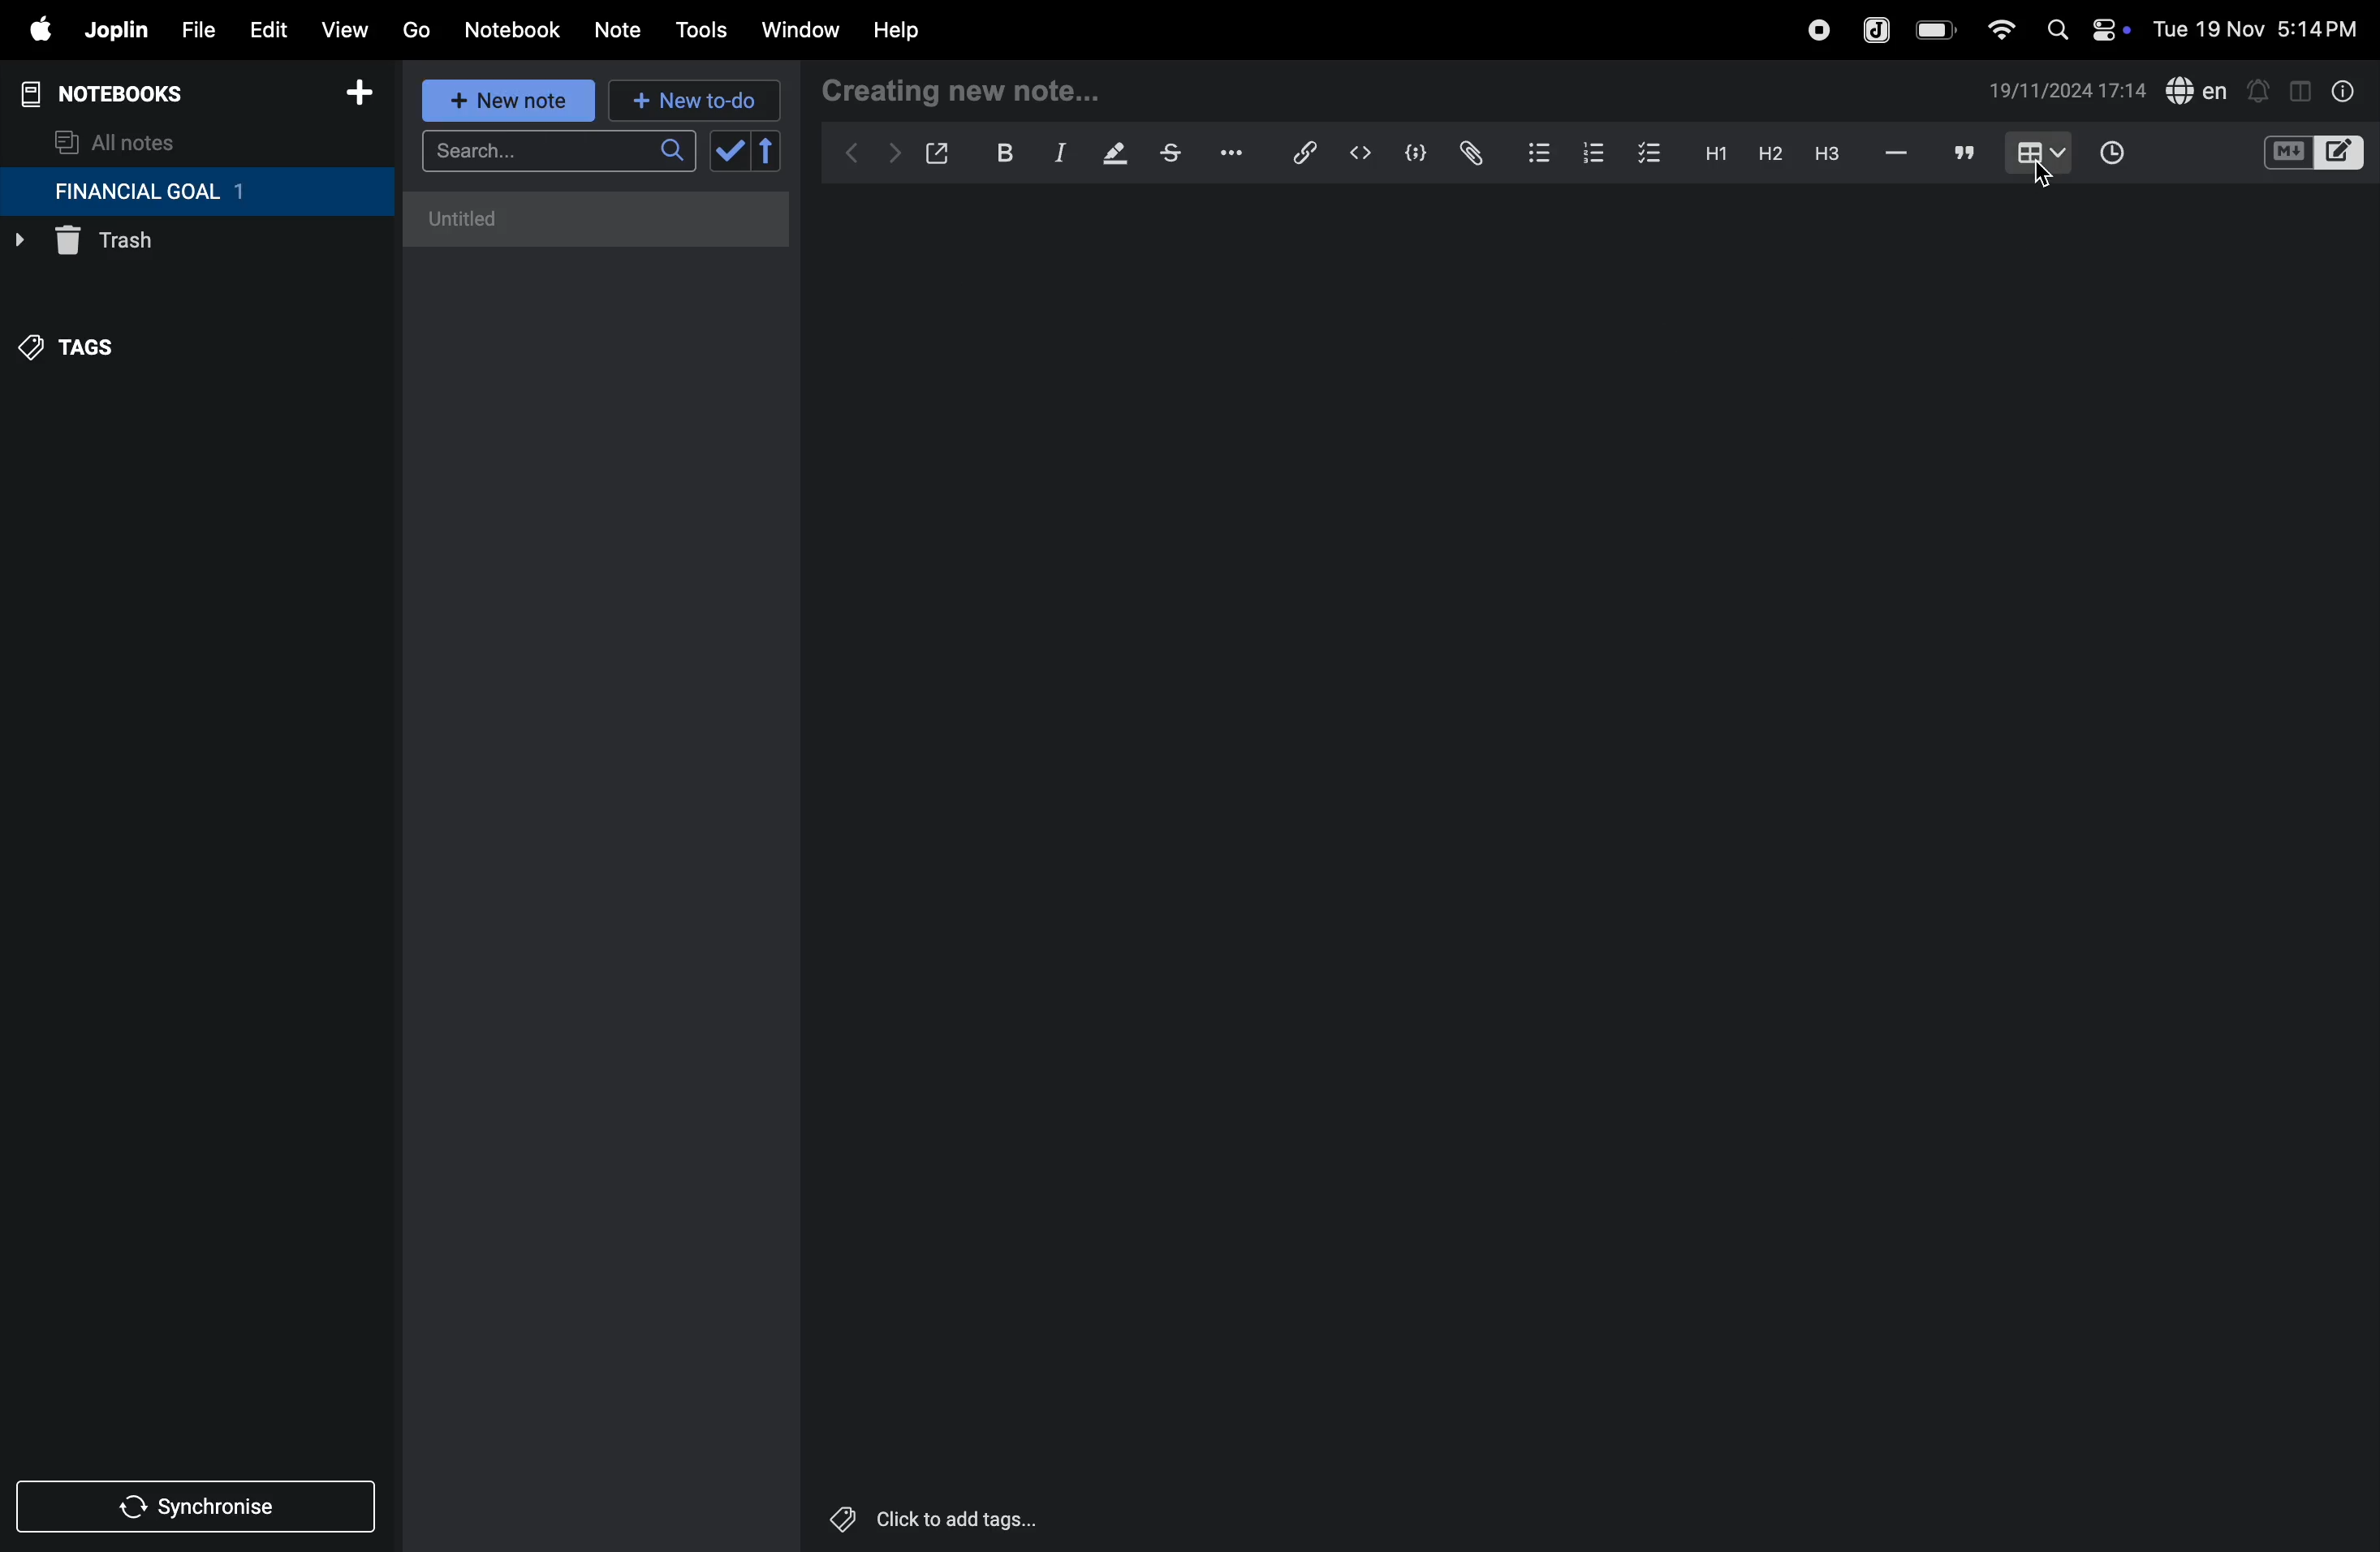 This screenshot has height=1552, width=2380. What do you see at coordinates (2045, 180) in the screenshot?
I see `cursor` at bounding box center [2045, 180].